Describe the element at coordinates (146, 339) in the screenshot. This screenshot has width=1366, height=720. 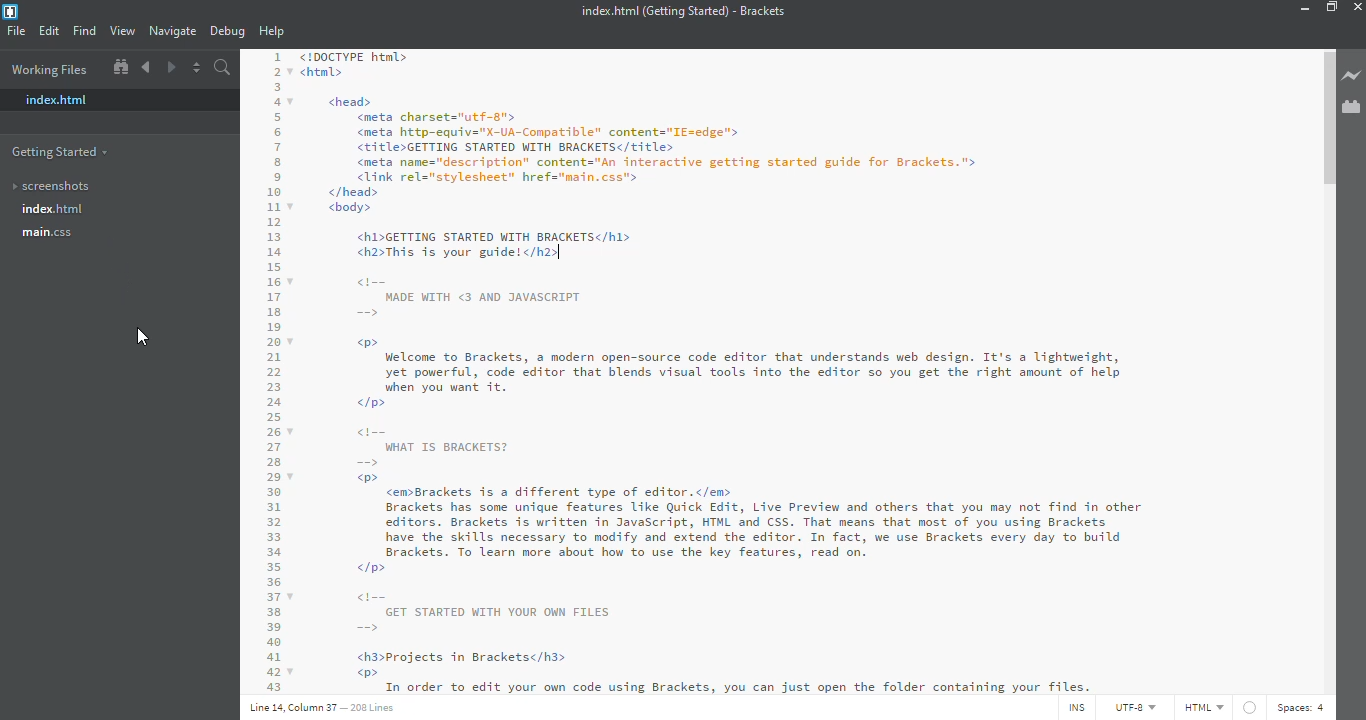
I see `cursor` at that location.